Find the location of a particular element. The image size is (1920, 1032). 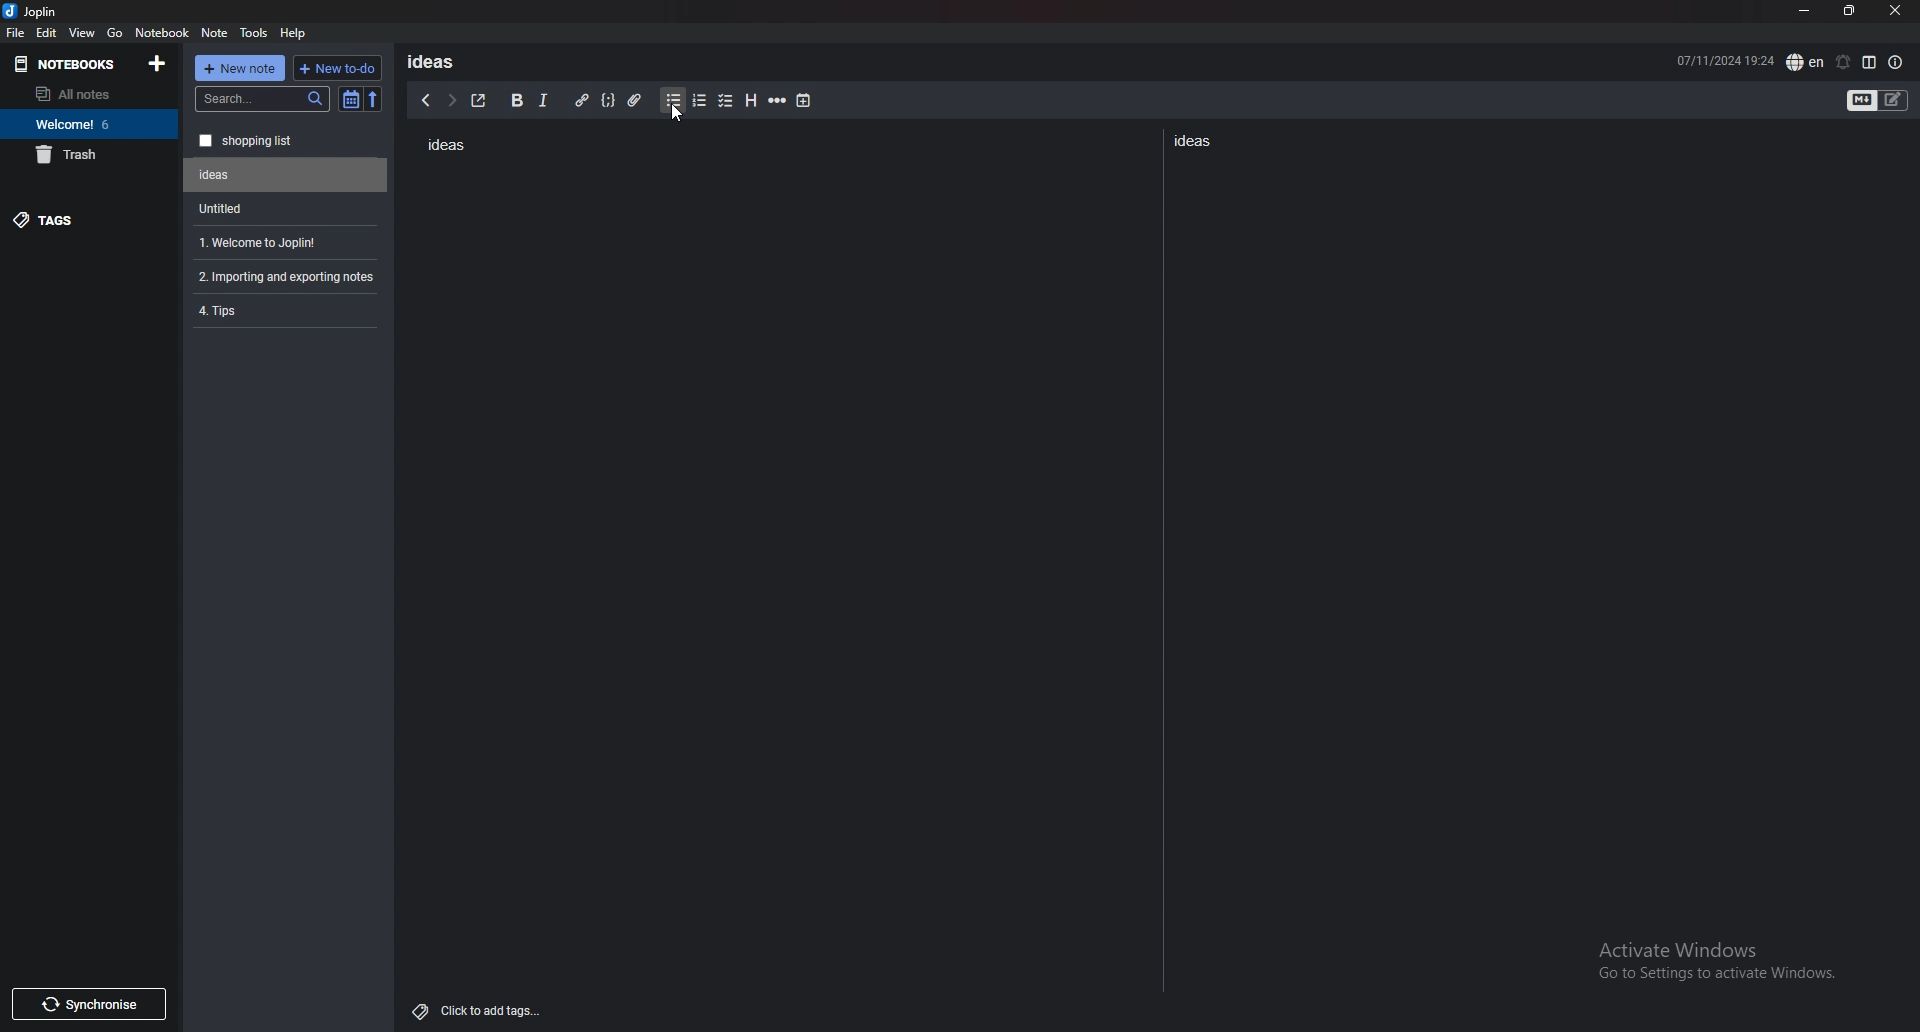

add time is located at coordinates (805, 100).